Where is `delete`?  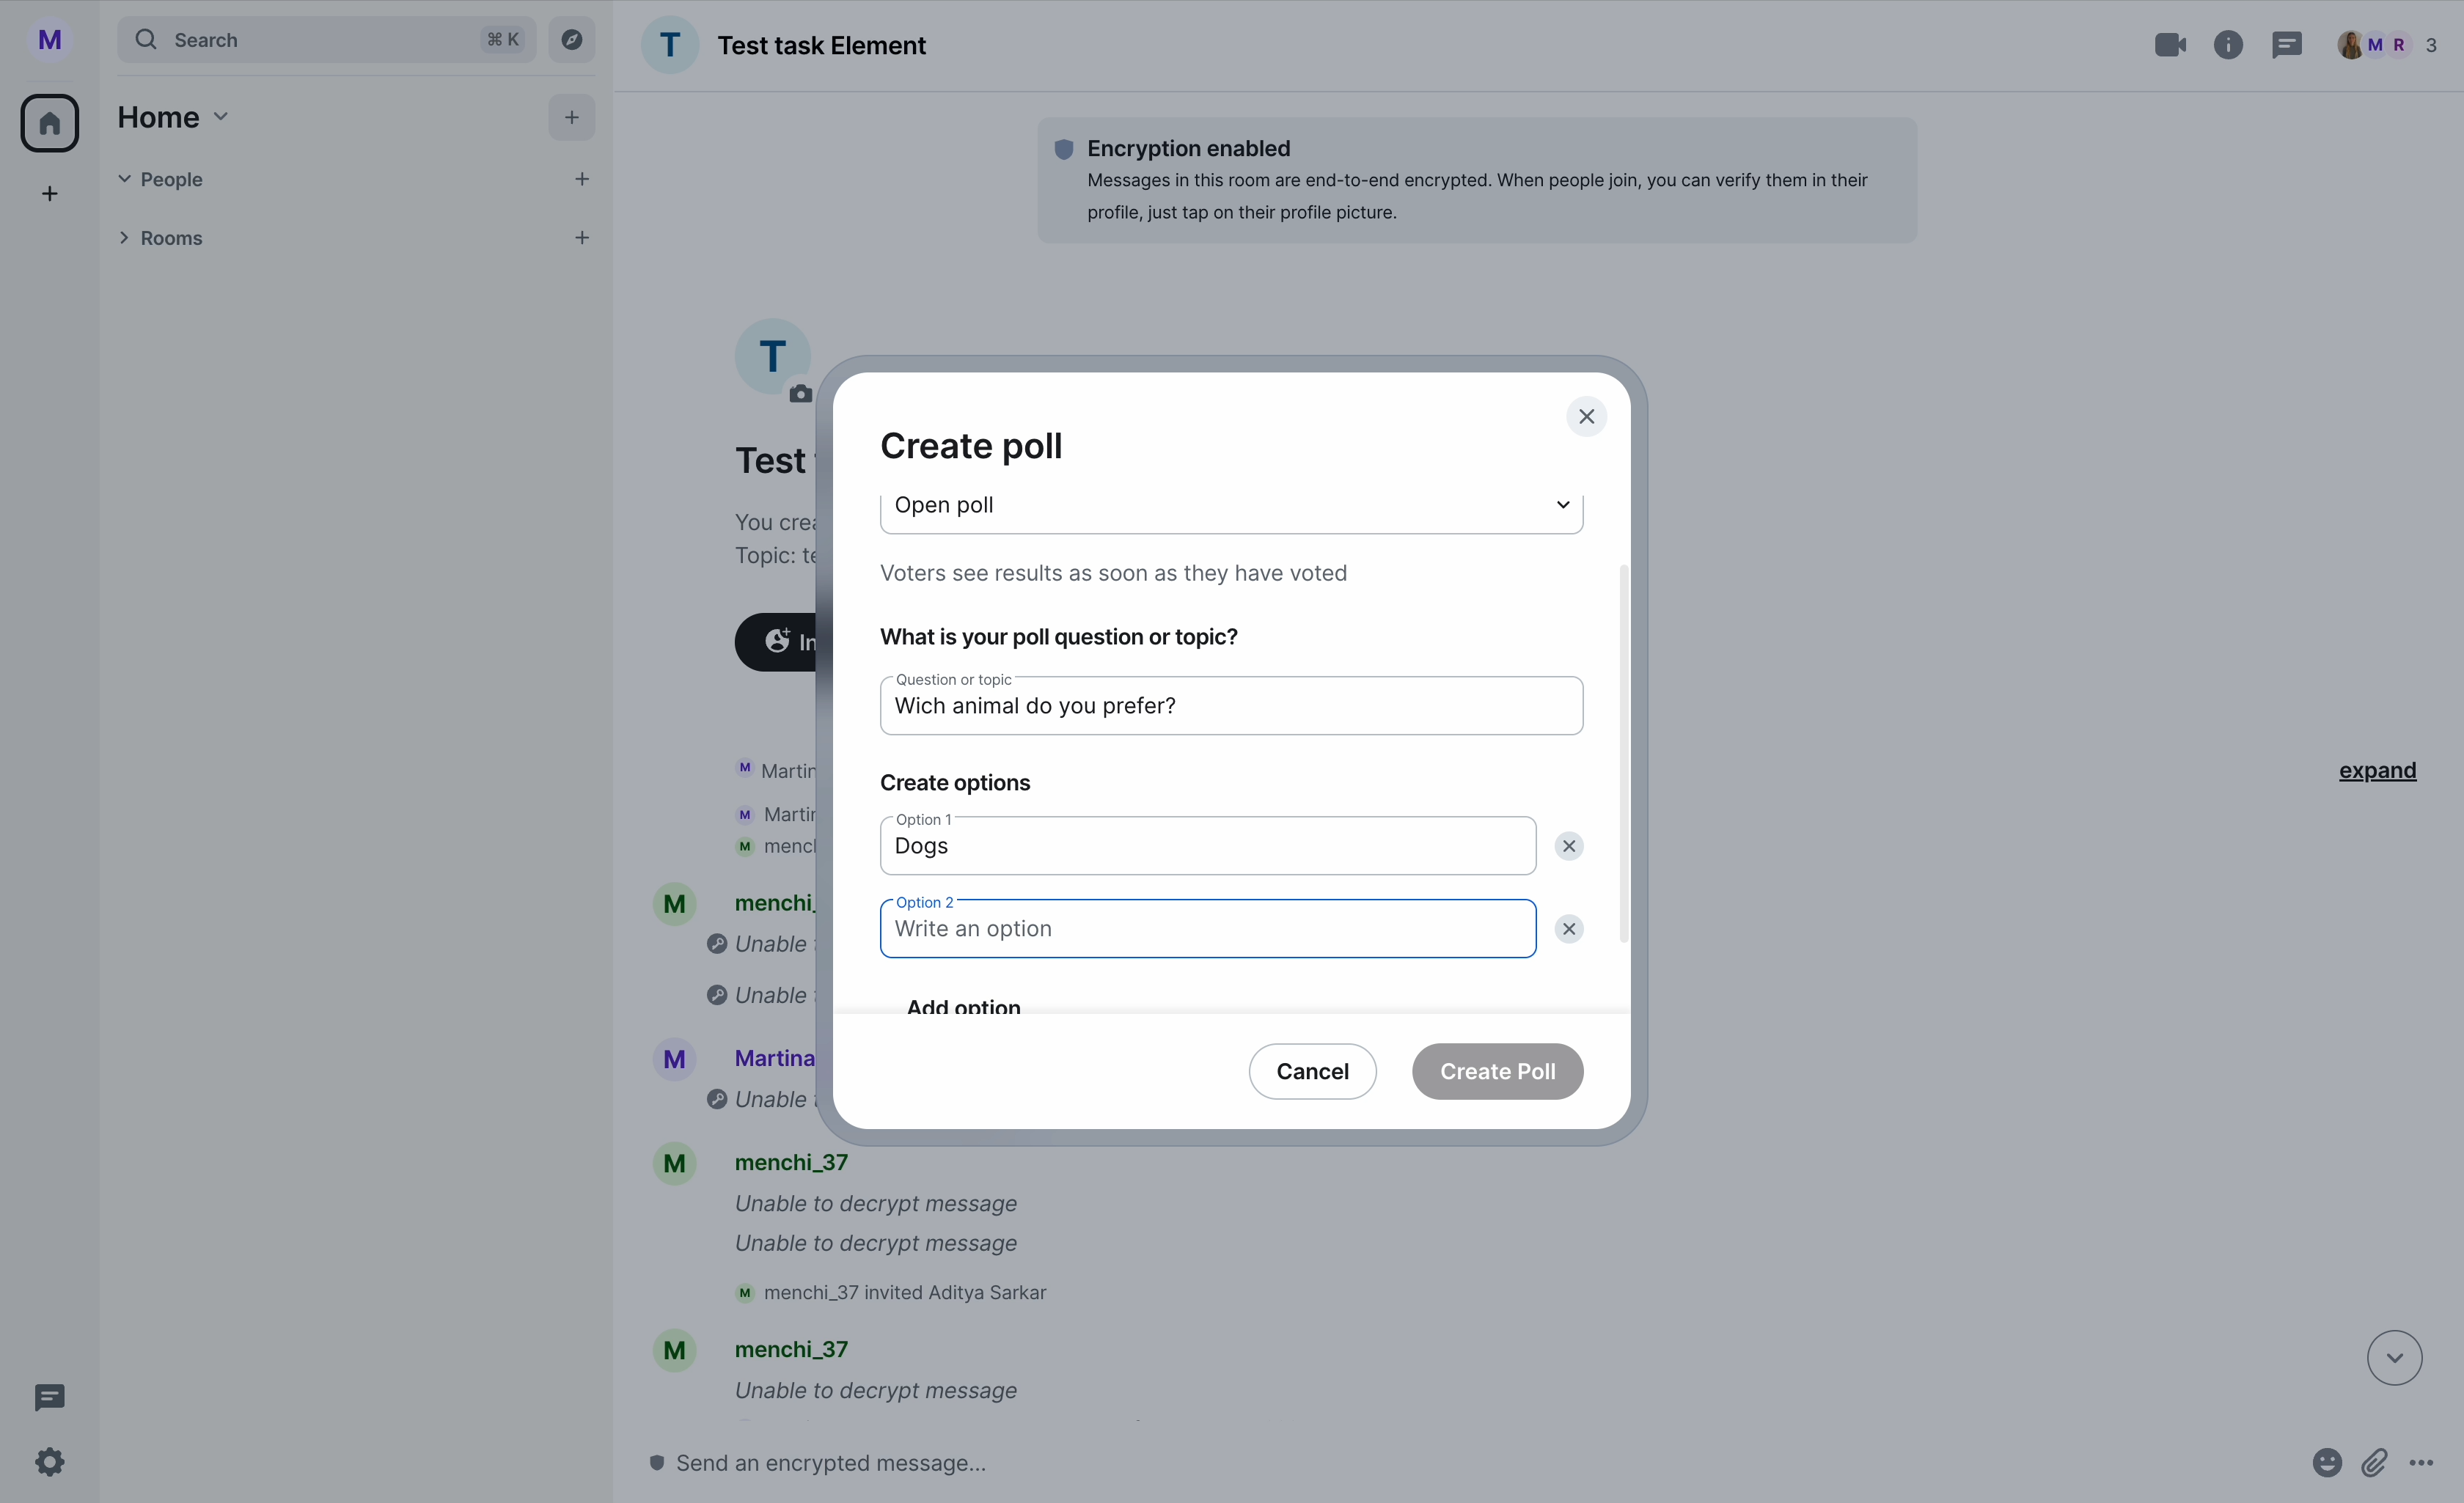
delete is located at coordinates (1574, 934).